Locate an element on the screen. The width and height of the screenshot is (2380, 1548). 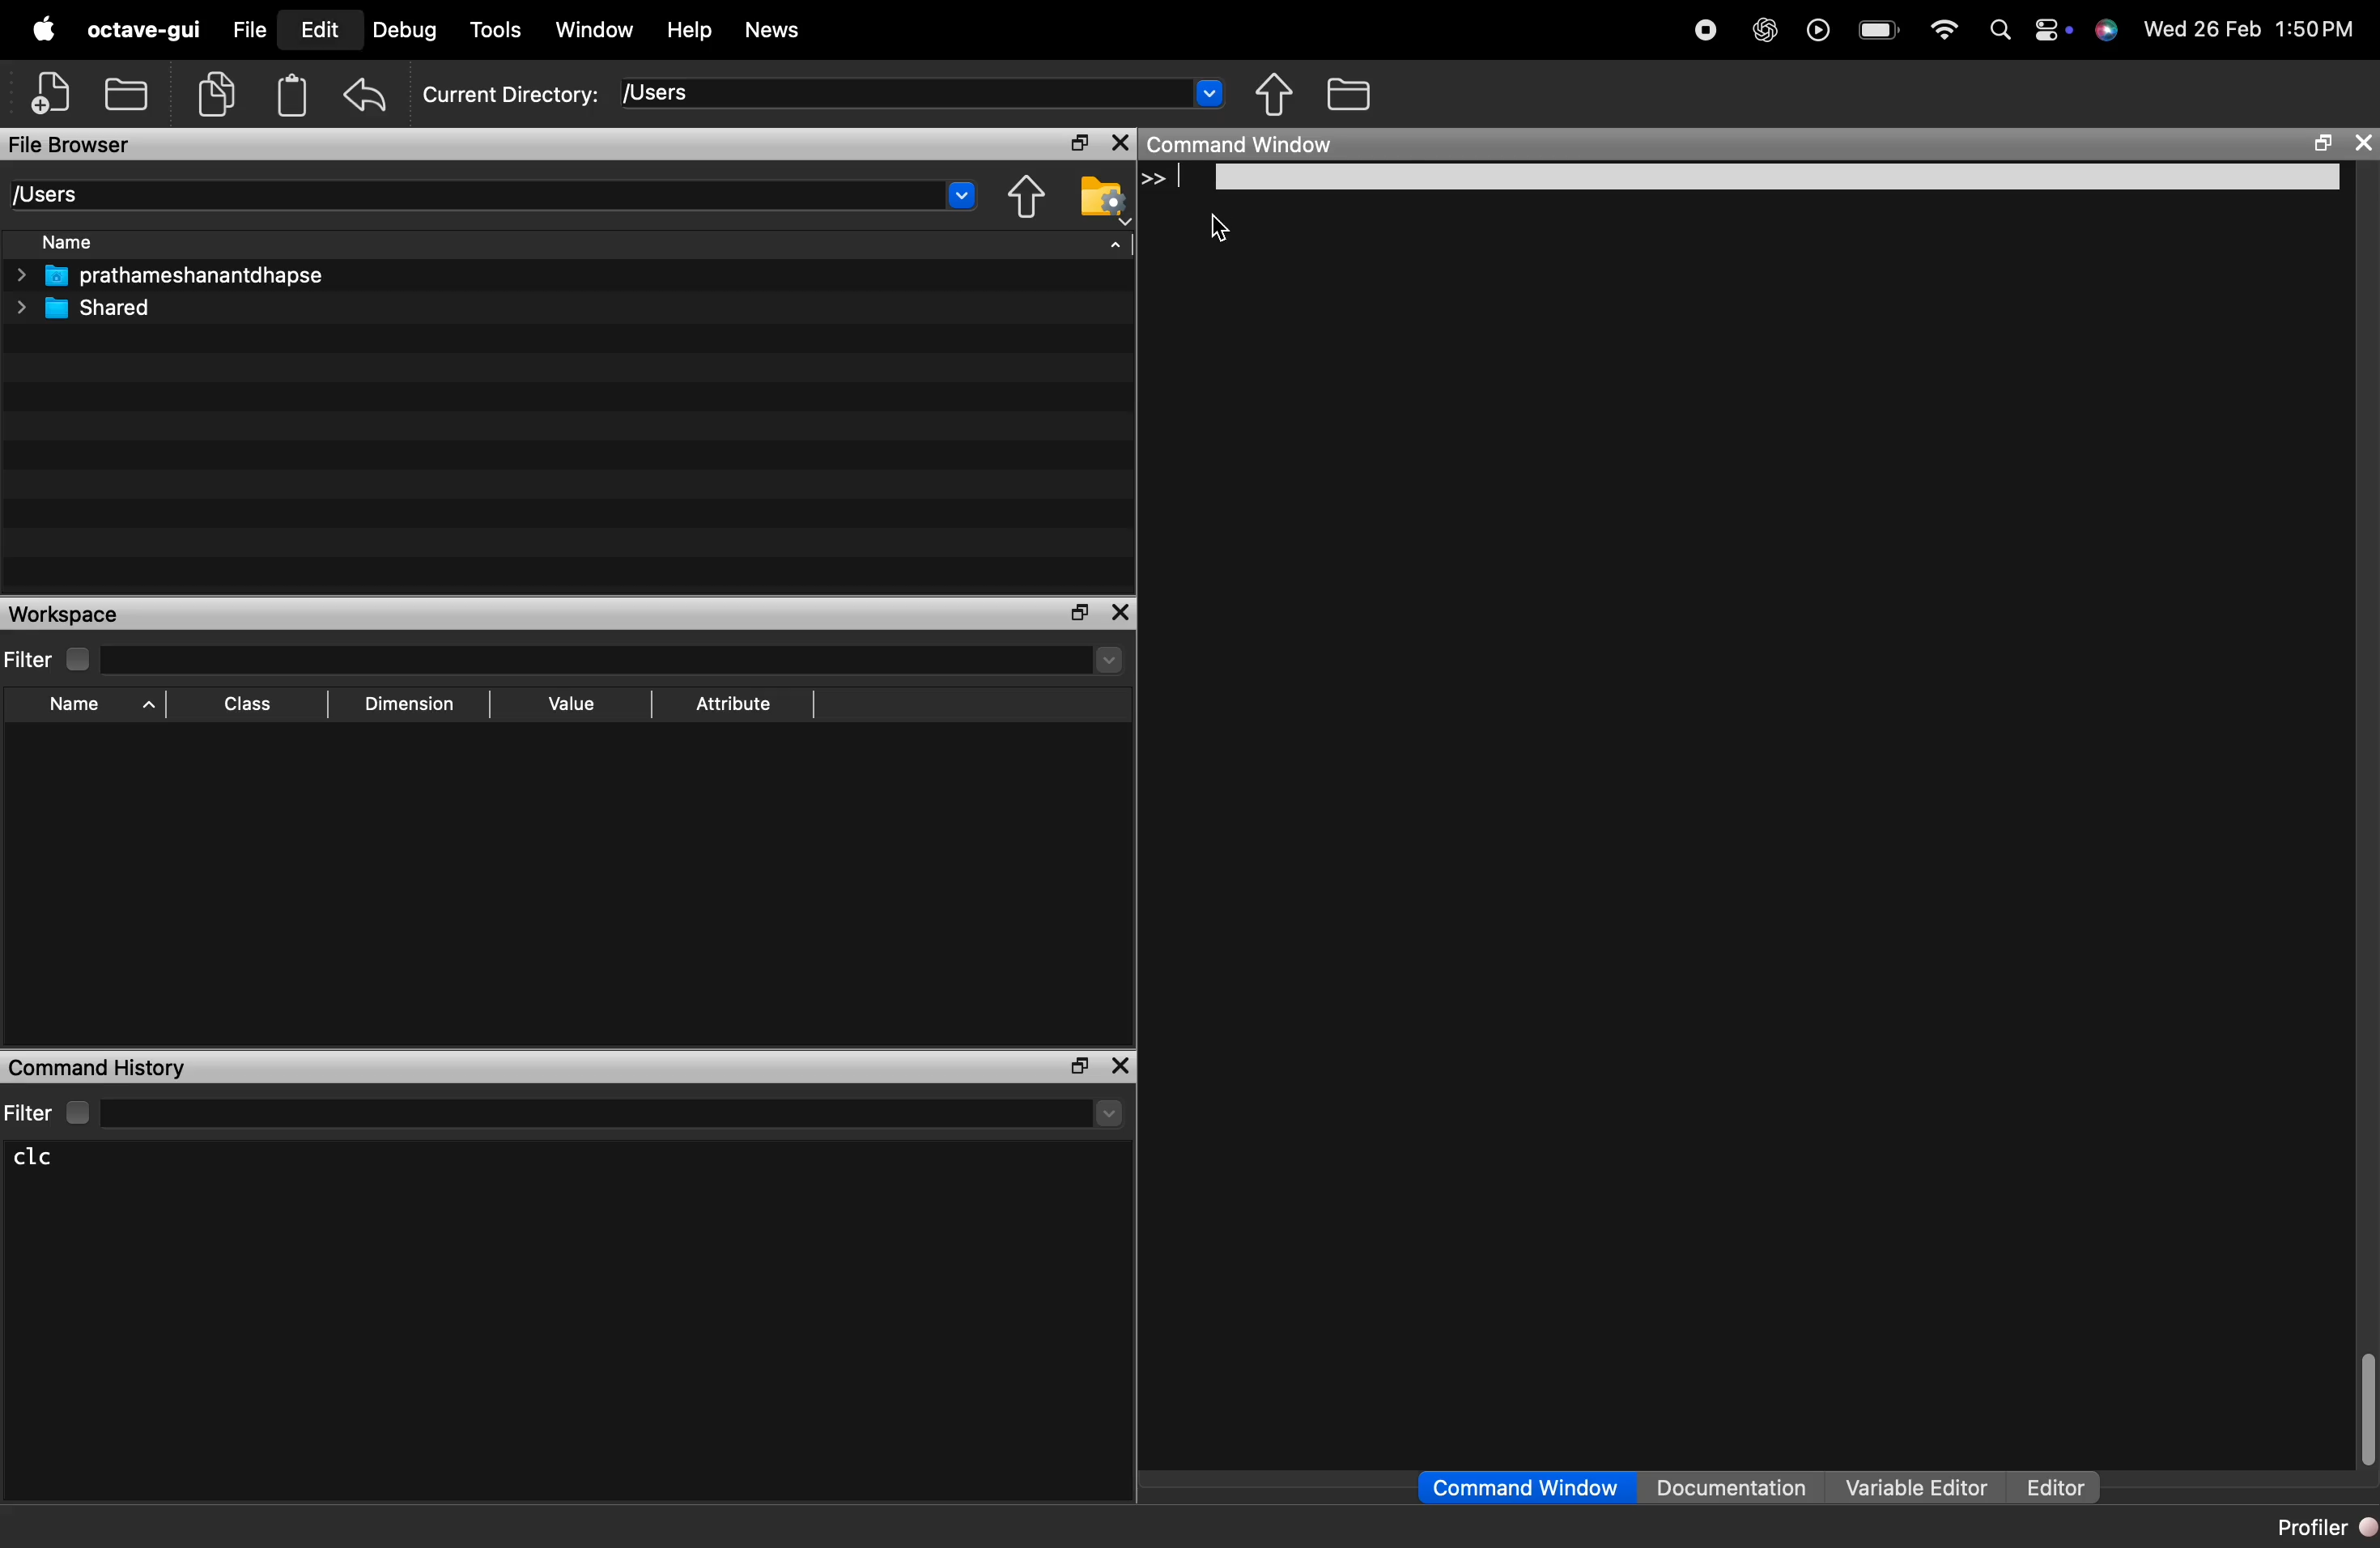
close is located at coordinates (2361, 145).